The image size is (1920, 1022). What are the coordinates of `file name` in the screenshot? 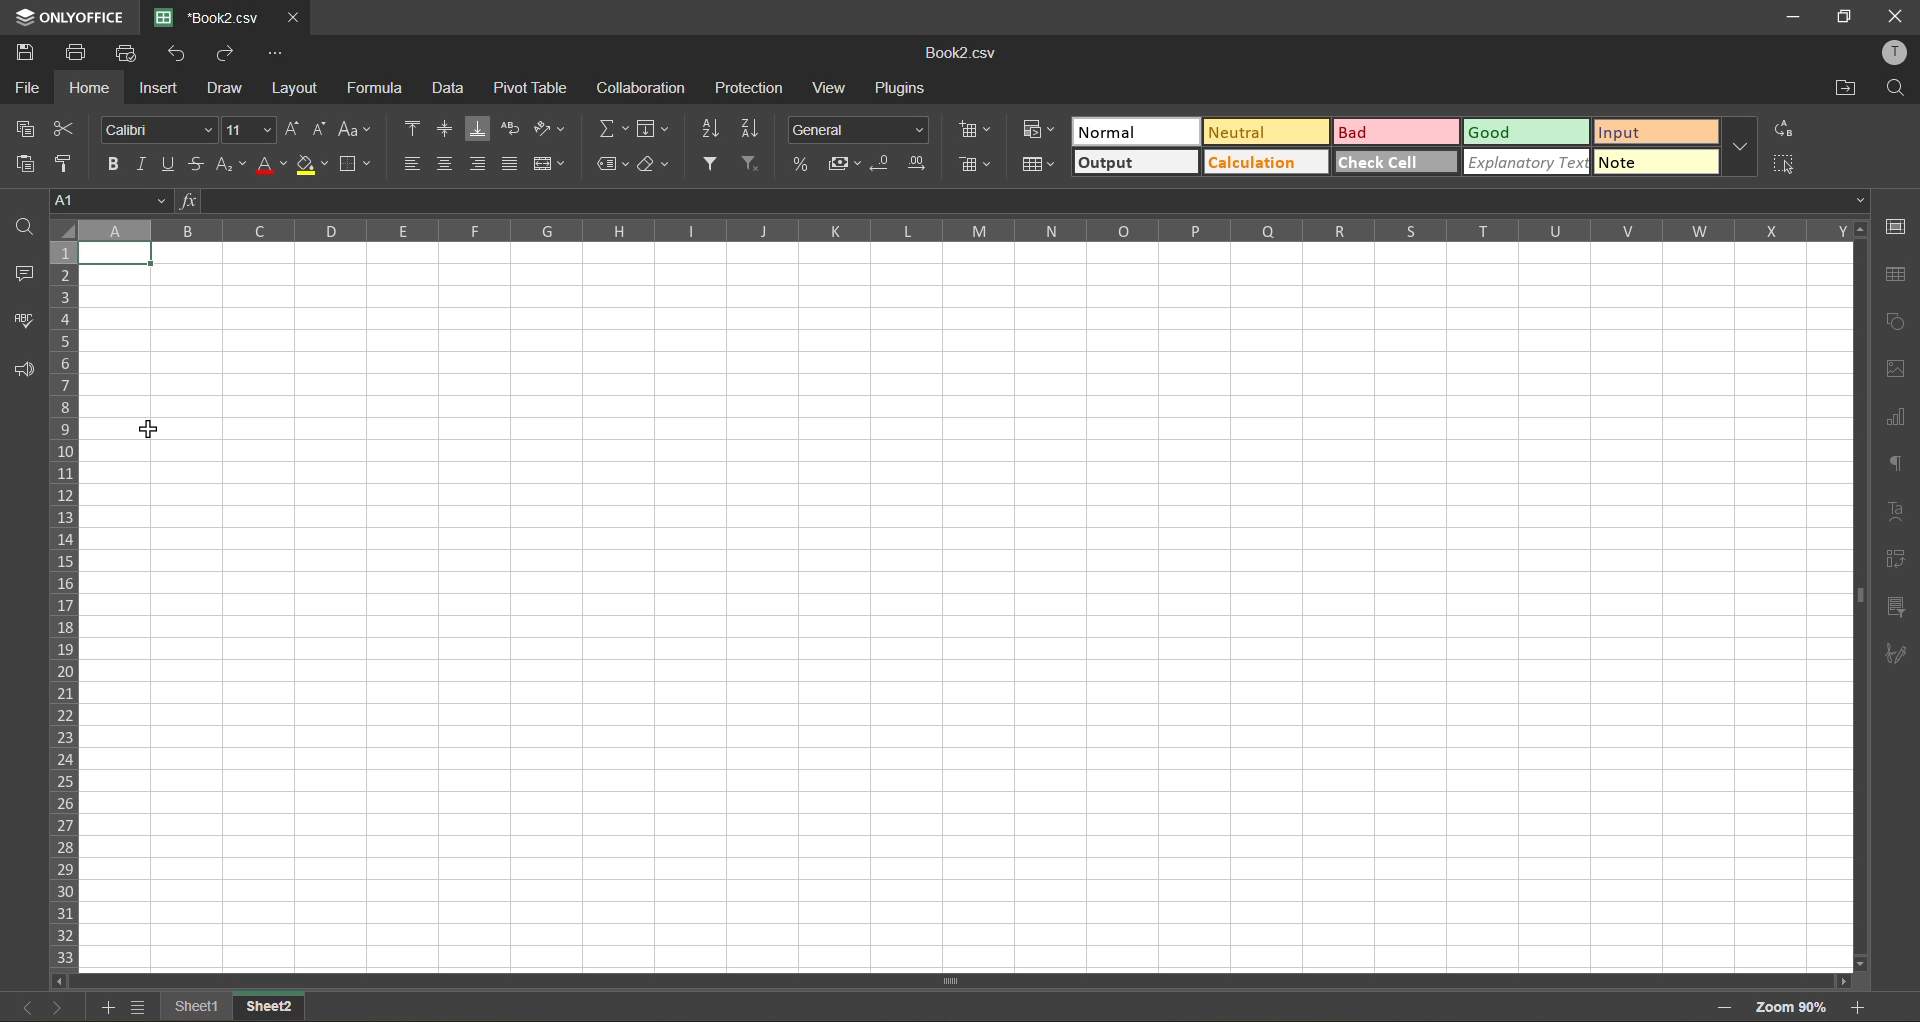 It's located at (966, 55).